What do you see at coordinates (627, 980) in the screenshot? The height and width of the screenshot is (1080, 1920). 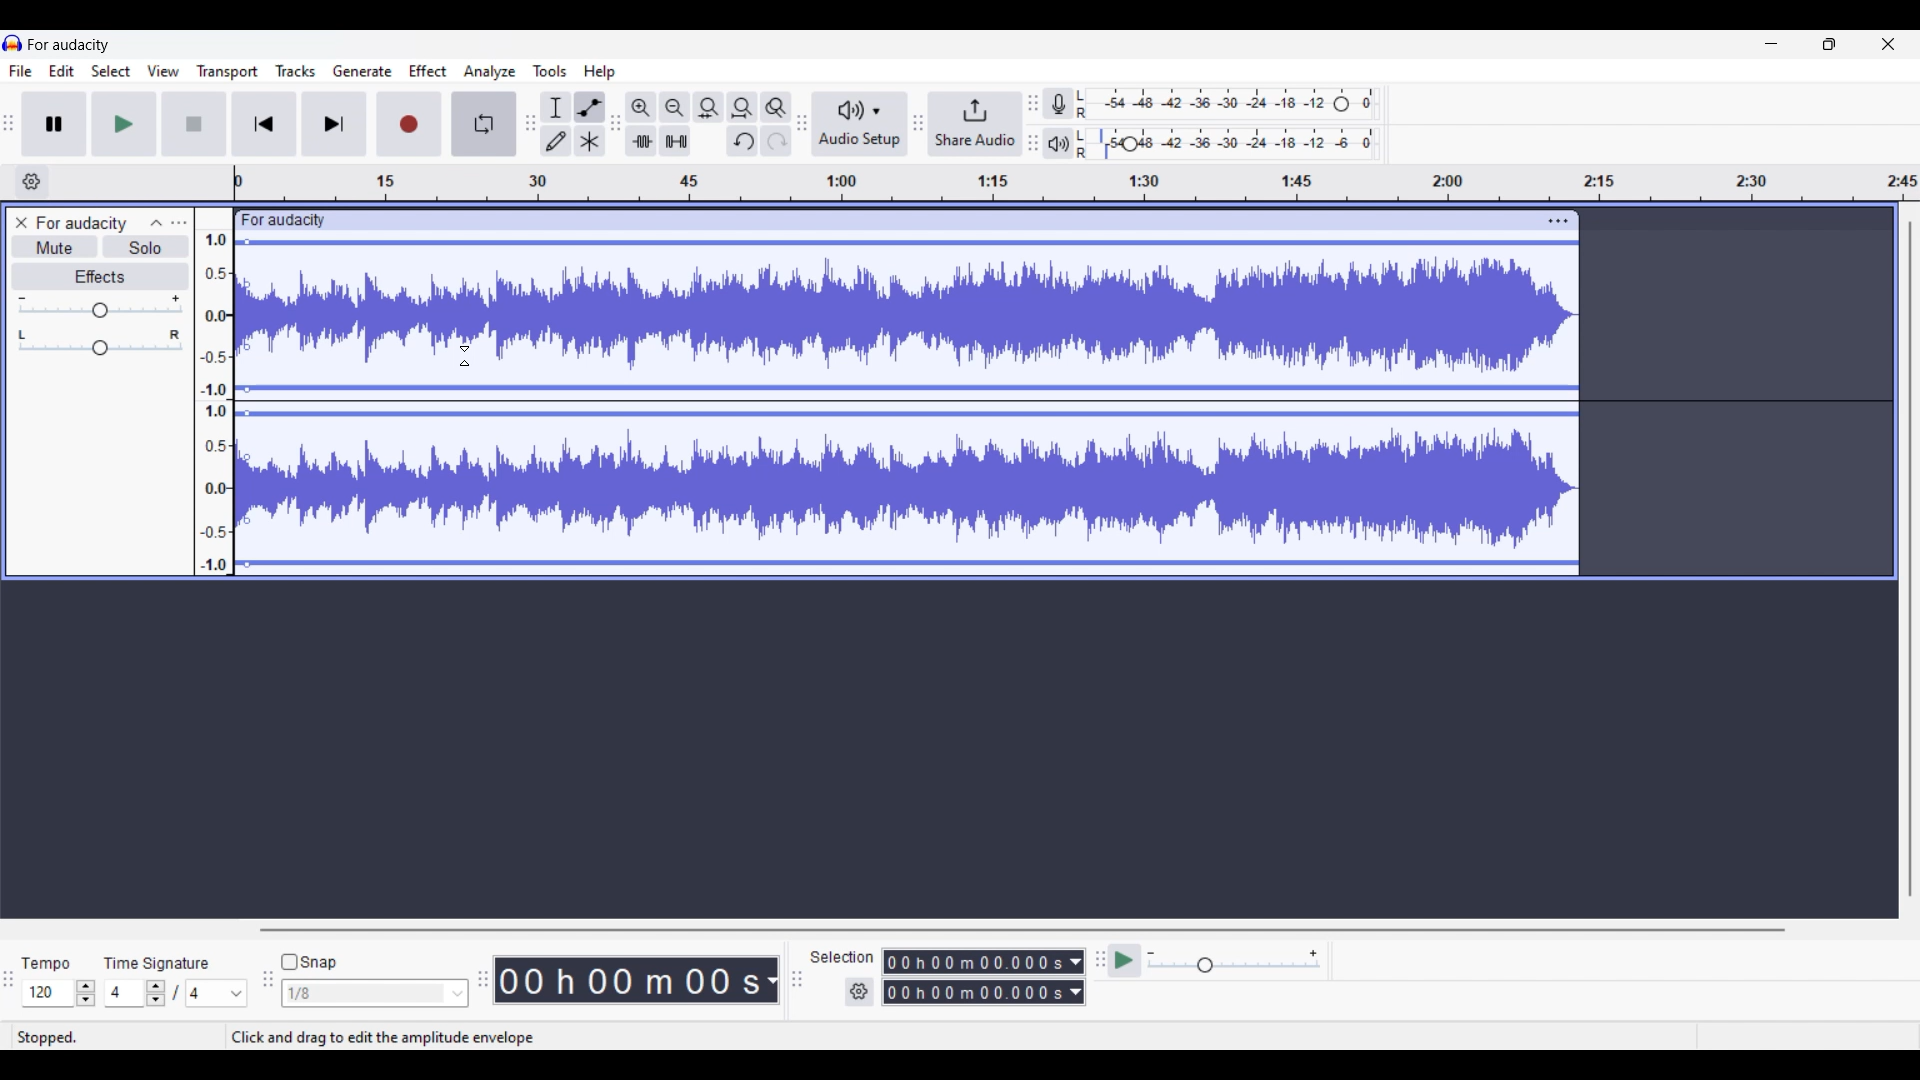 I see `Current duration` at bounding box center [627, 980].